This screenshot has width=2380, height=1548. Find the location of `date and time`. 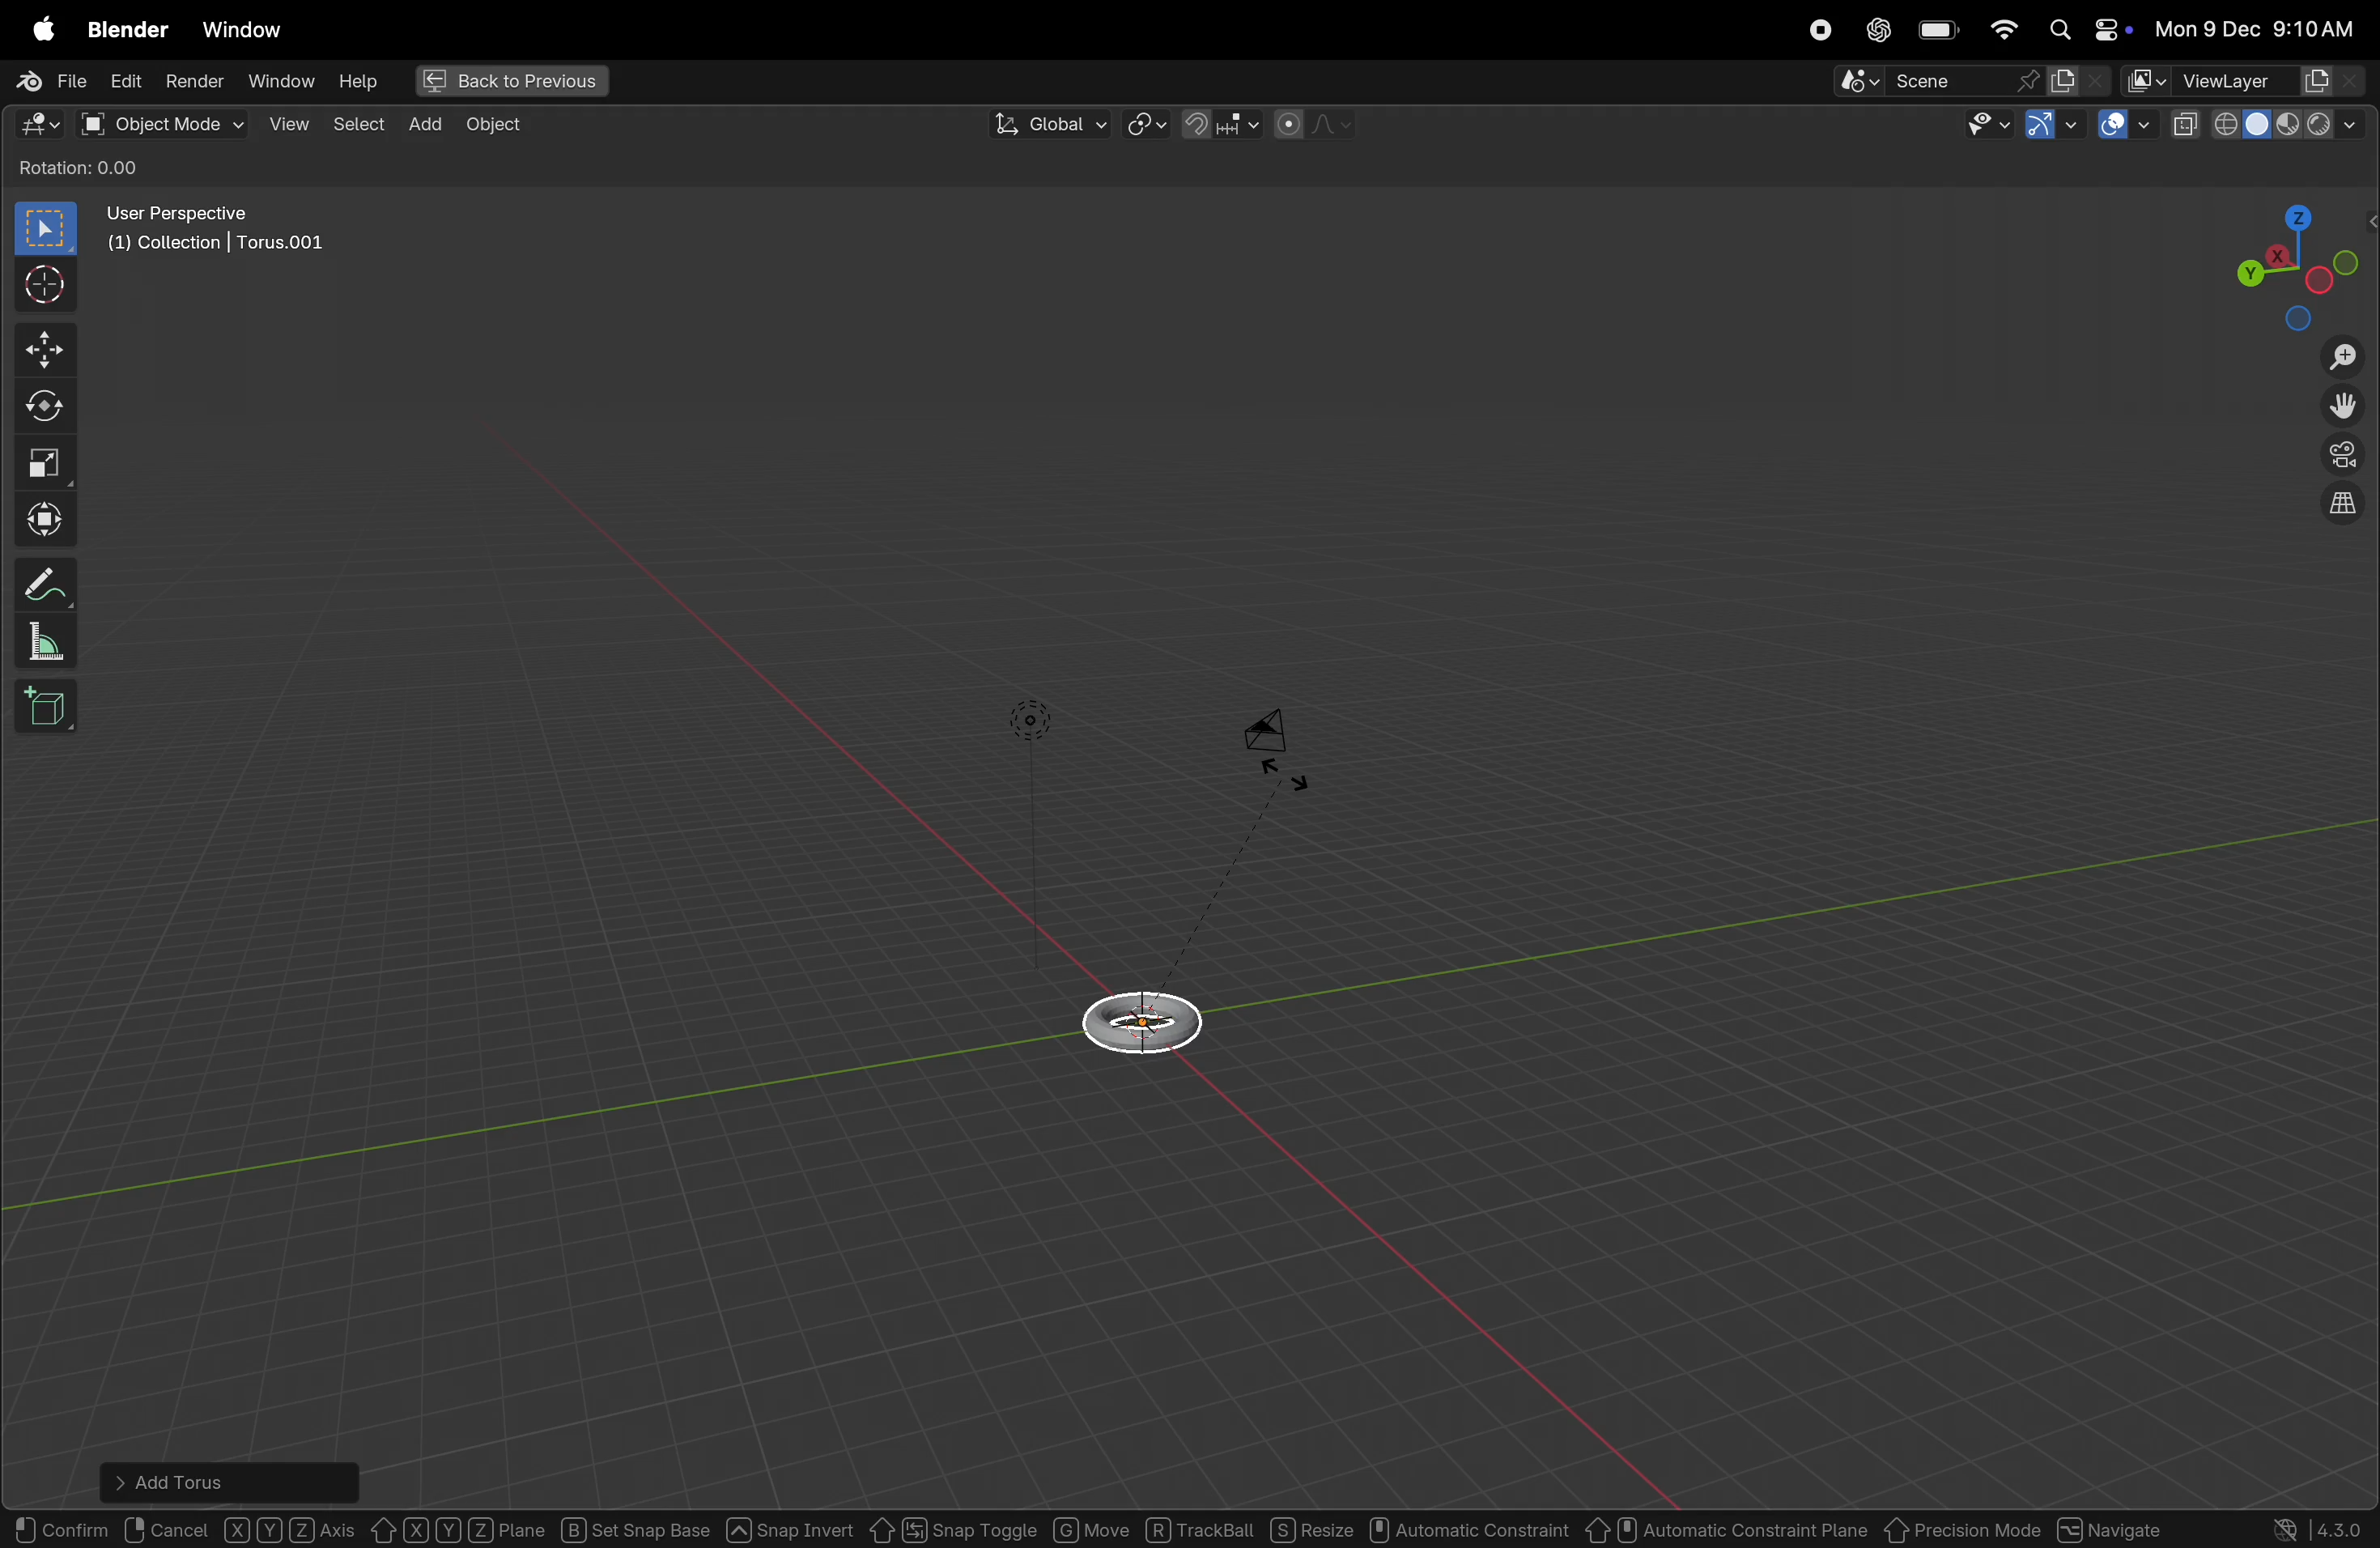

date and time is located at coordinates (2262, 28).